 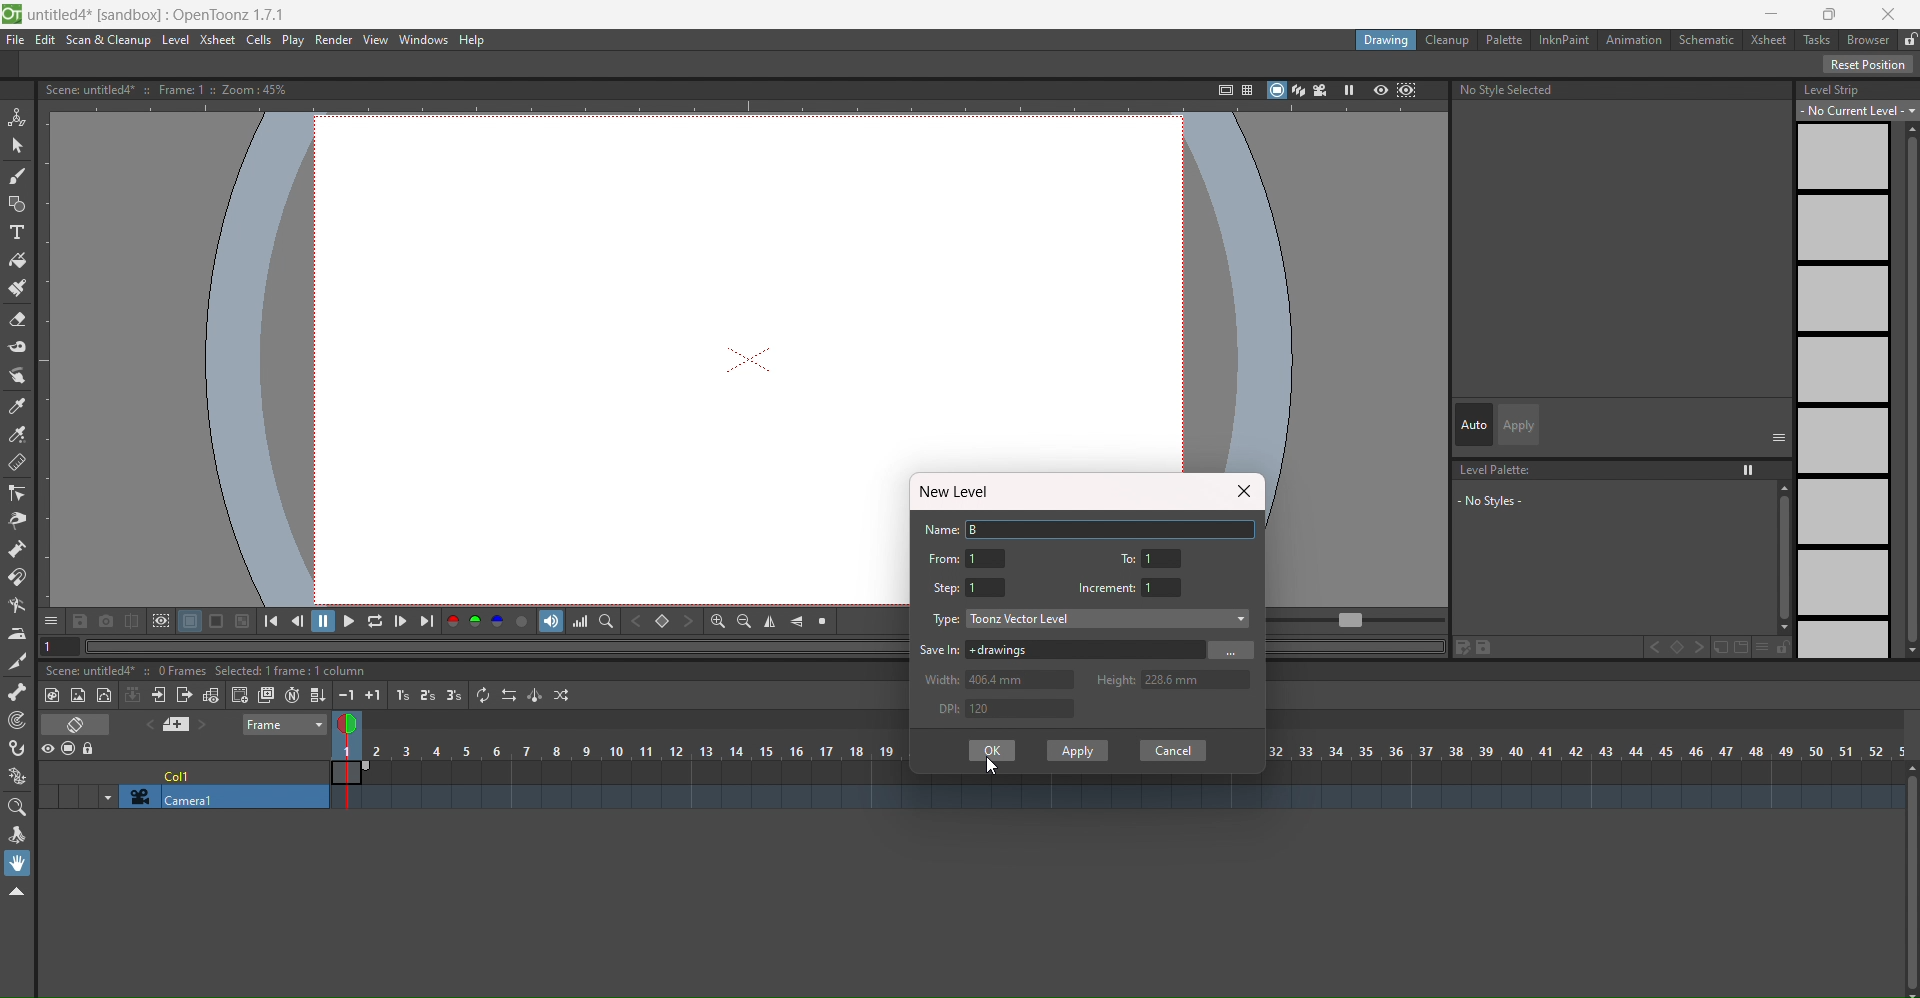 What do you see at coordinates (1833, 14) in the screenshot?
I see `Maximise` at bounding box center [1833, 14].